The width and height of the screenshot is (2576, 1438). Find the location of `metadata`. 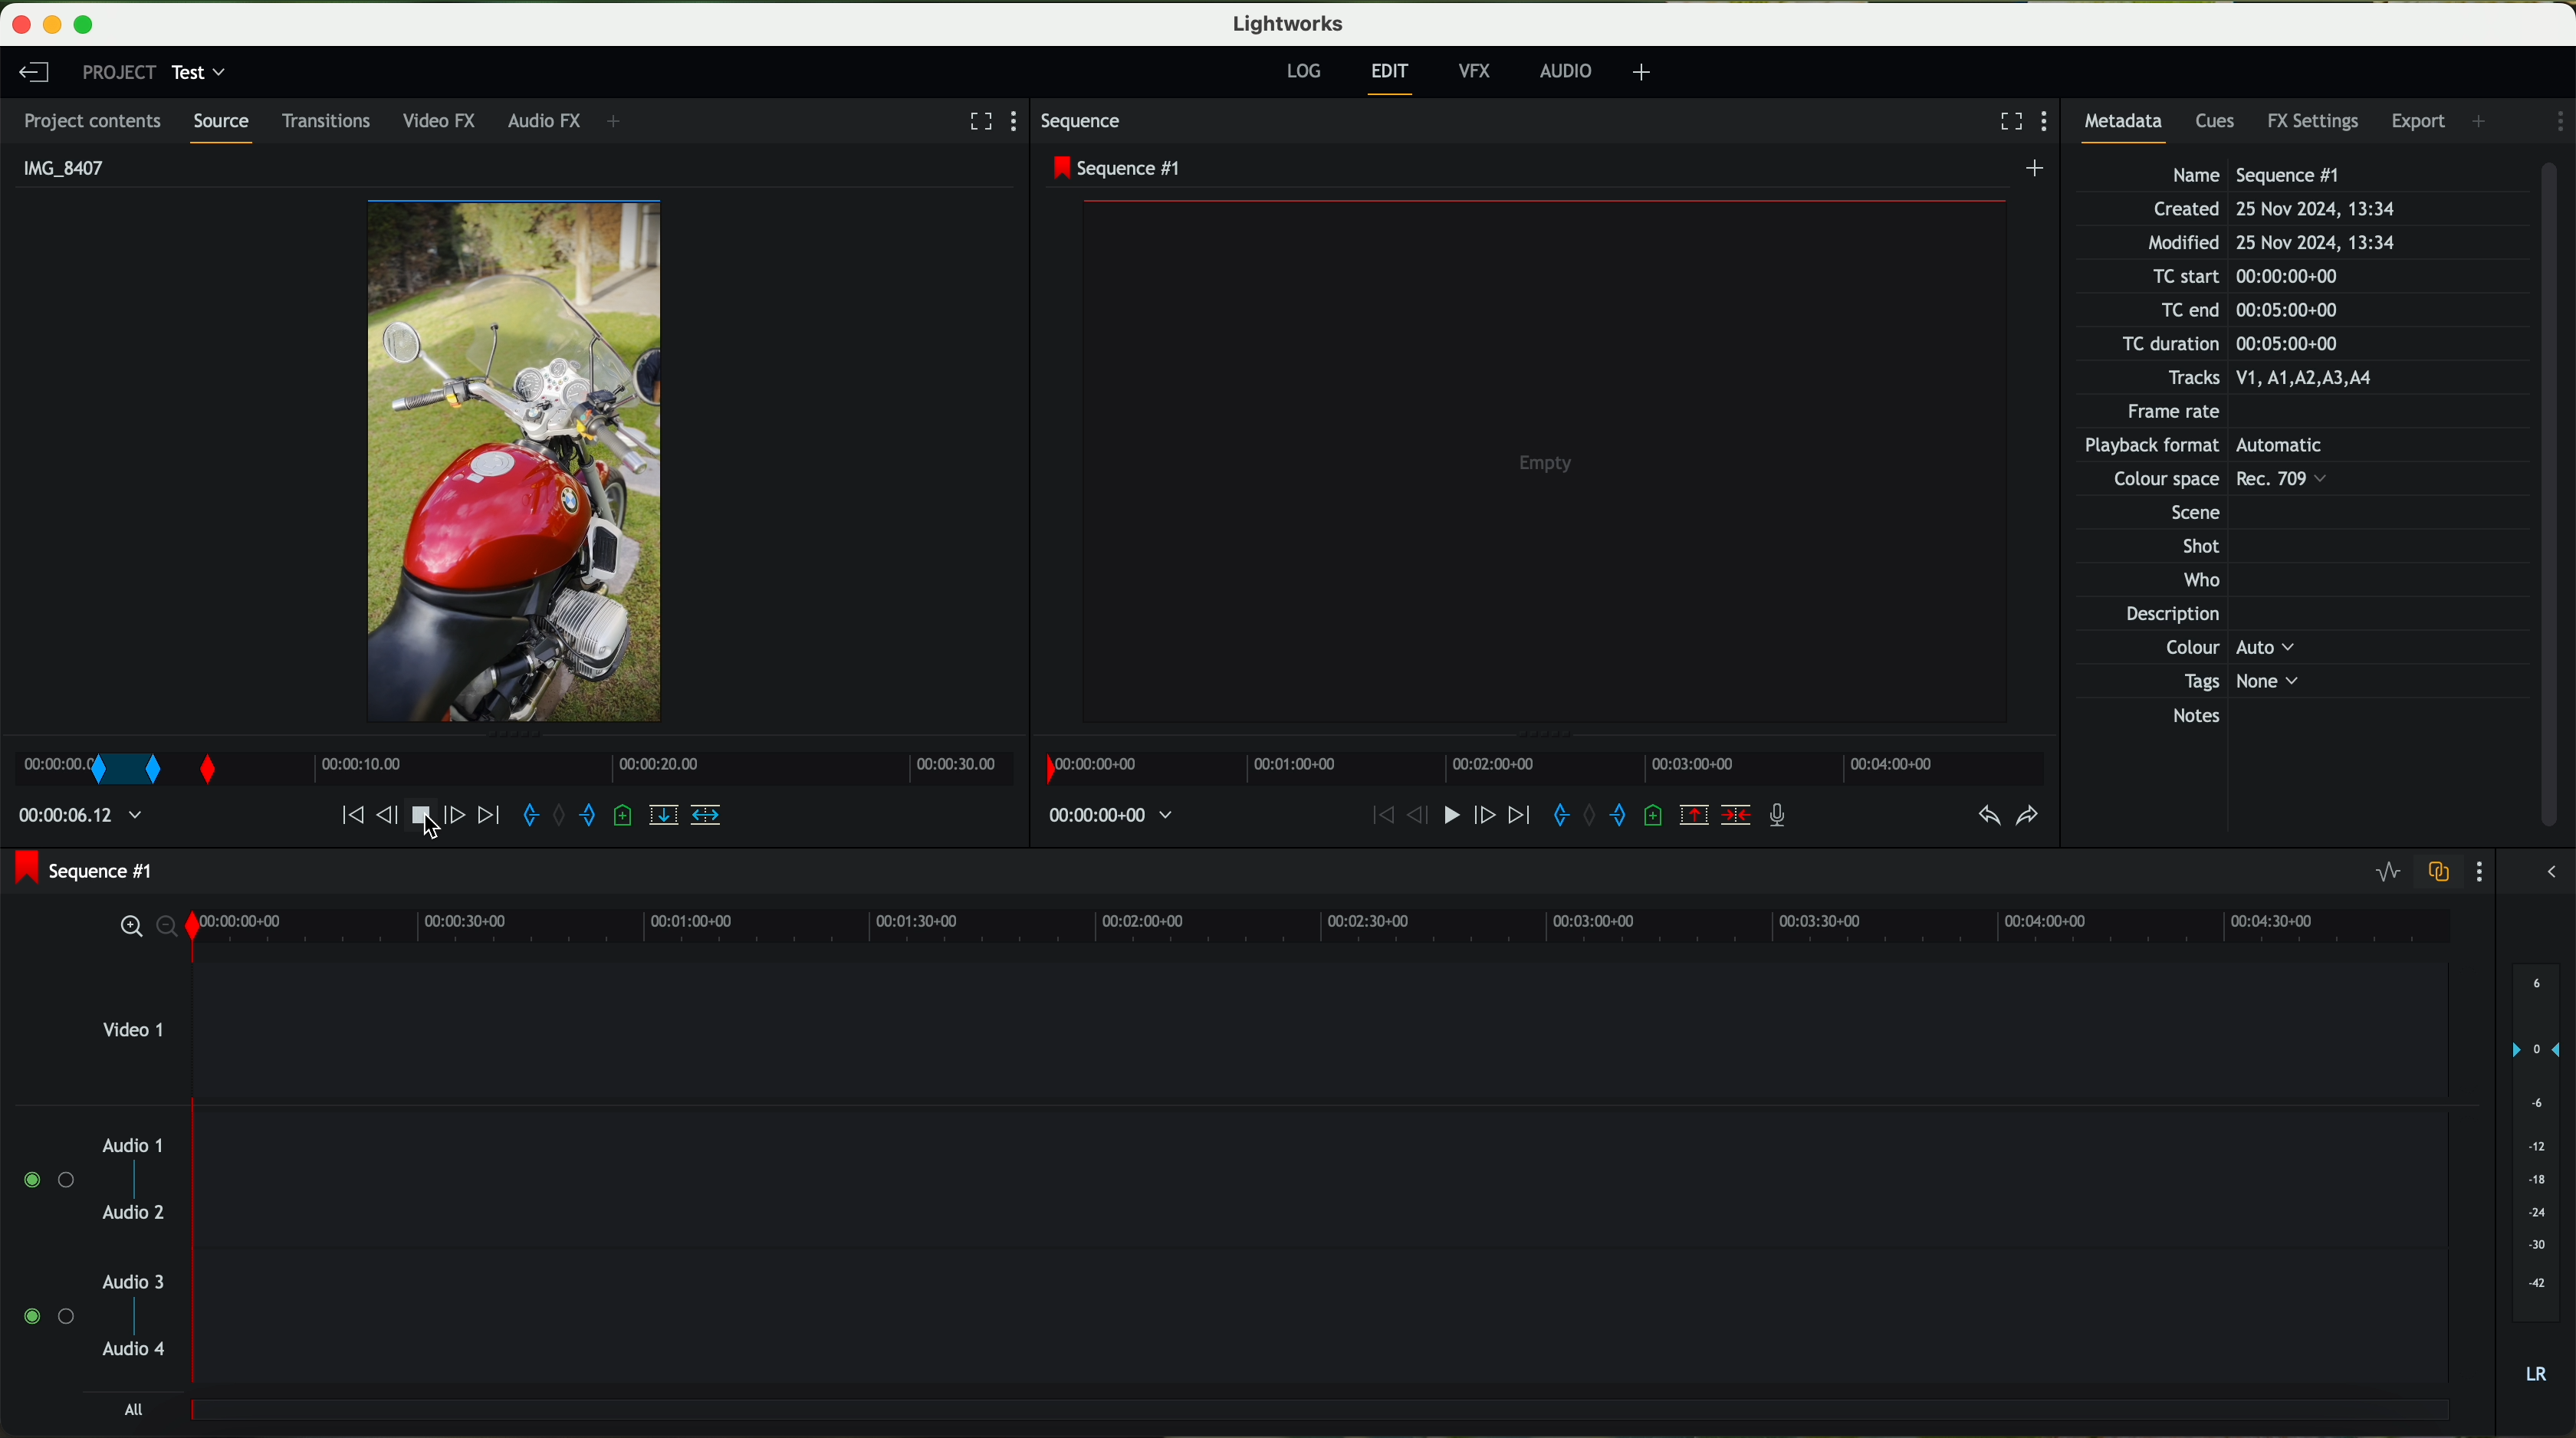

metadata is located at coordinates (2131, 126).